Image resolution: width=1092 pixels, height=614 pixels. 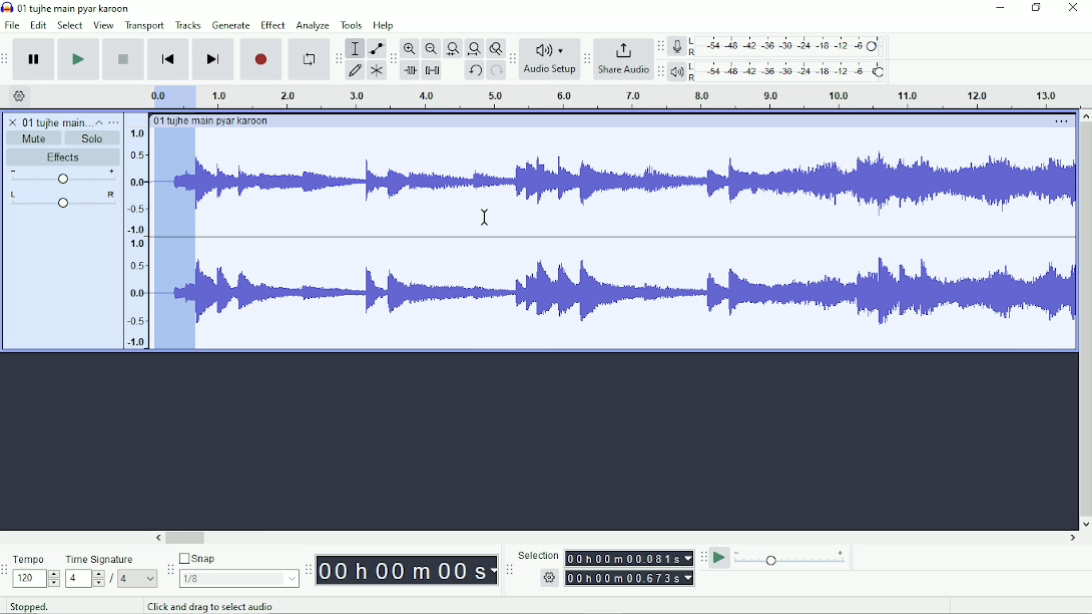 What do you see at coordinates (375, 49) in the screenshot?
I see `Envelope tool` at bounding box center [375, 49].